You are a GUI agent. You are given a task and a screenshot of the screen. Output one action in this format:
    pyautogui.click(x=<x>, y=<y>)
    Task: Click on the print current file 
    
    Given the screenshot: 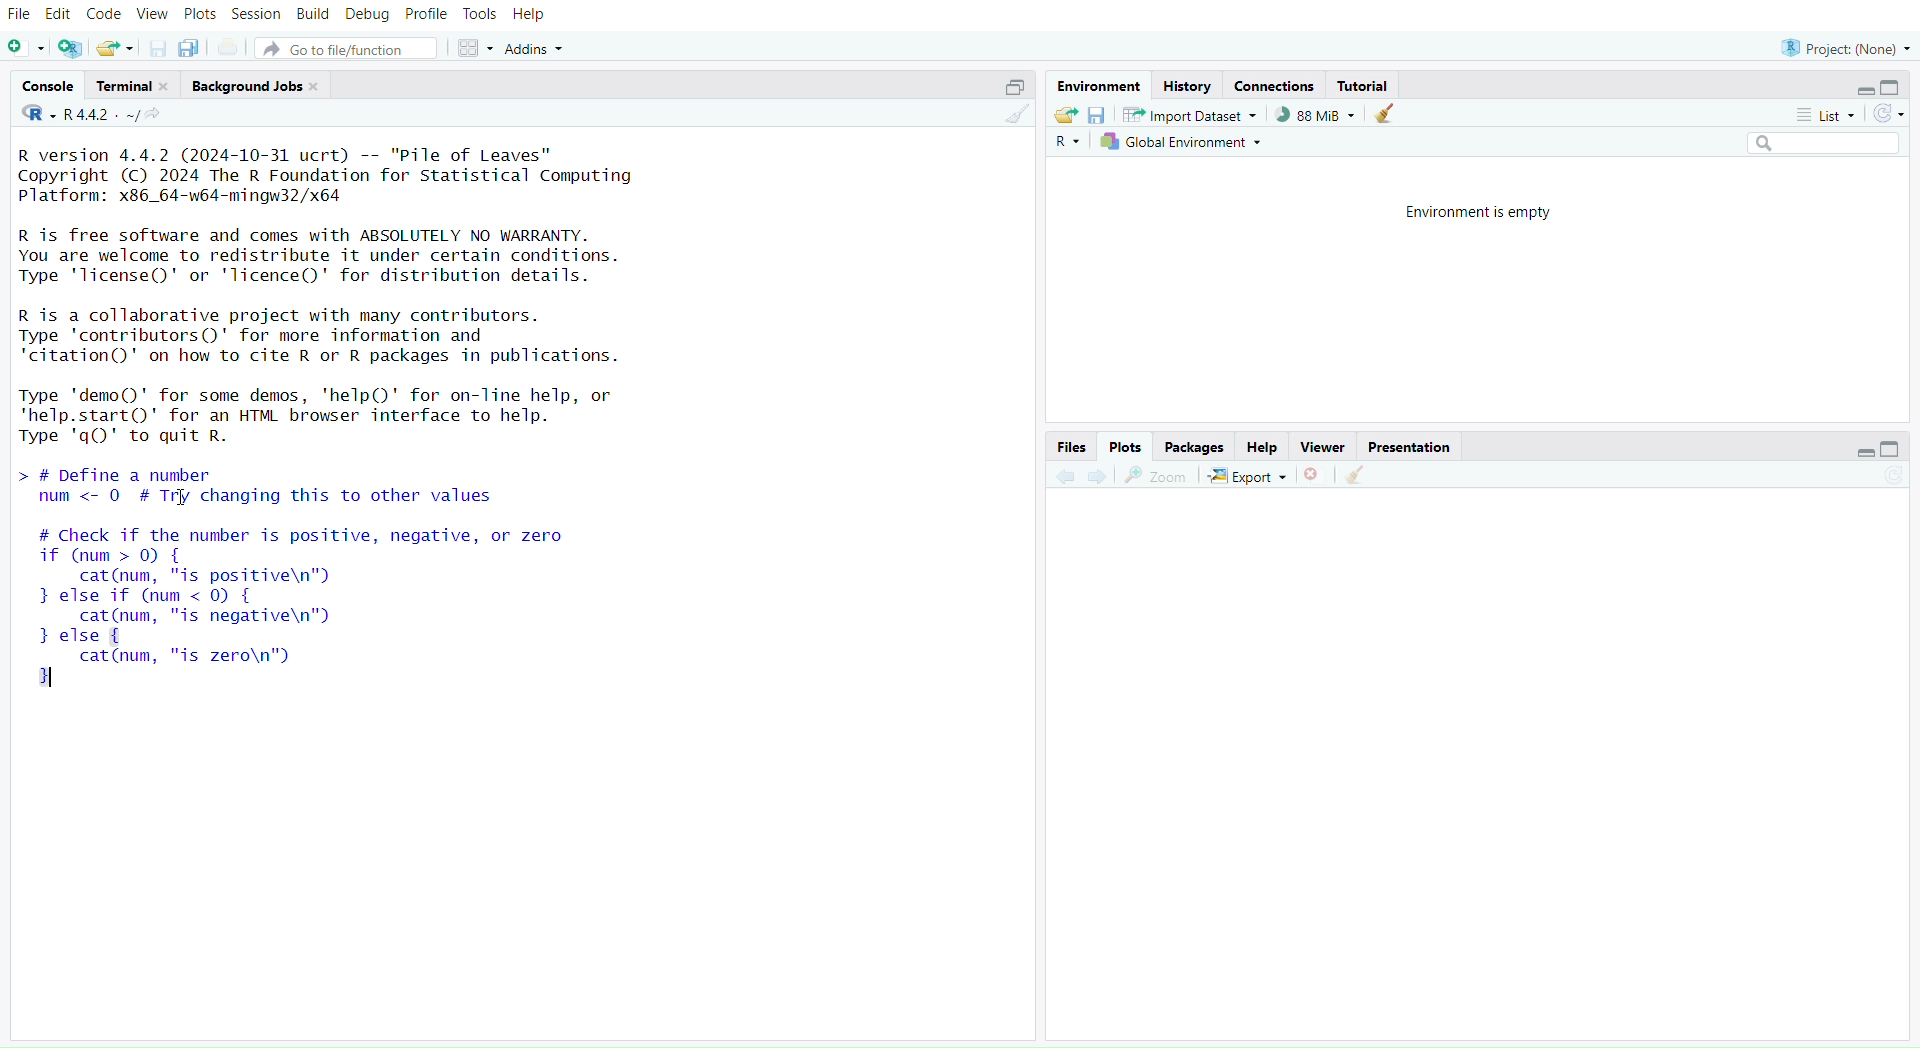 What is the action you would take?
    pyautogui.click(x=231, y=49)
    